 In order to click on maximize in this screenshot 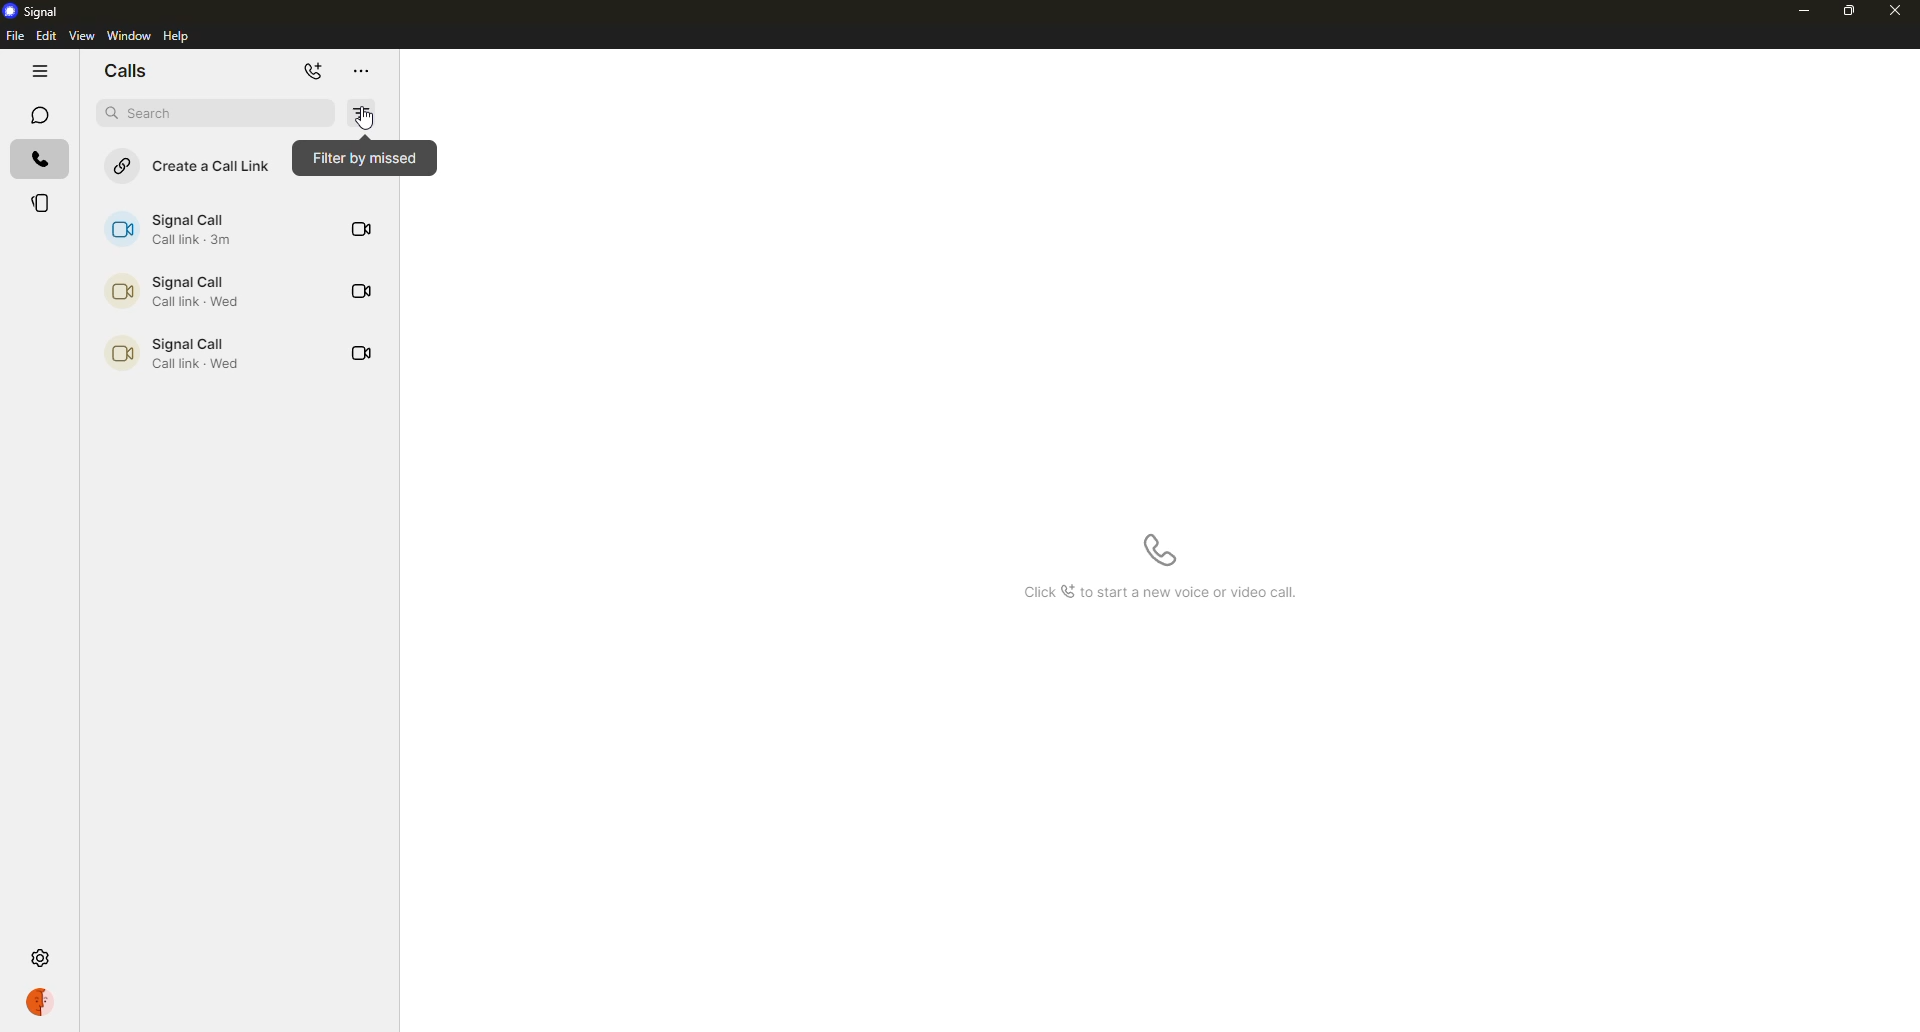, I will do `click(1850, 12)`.